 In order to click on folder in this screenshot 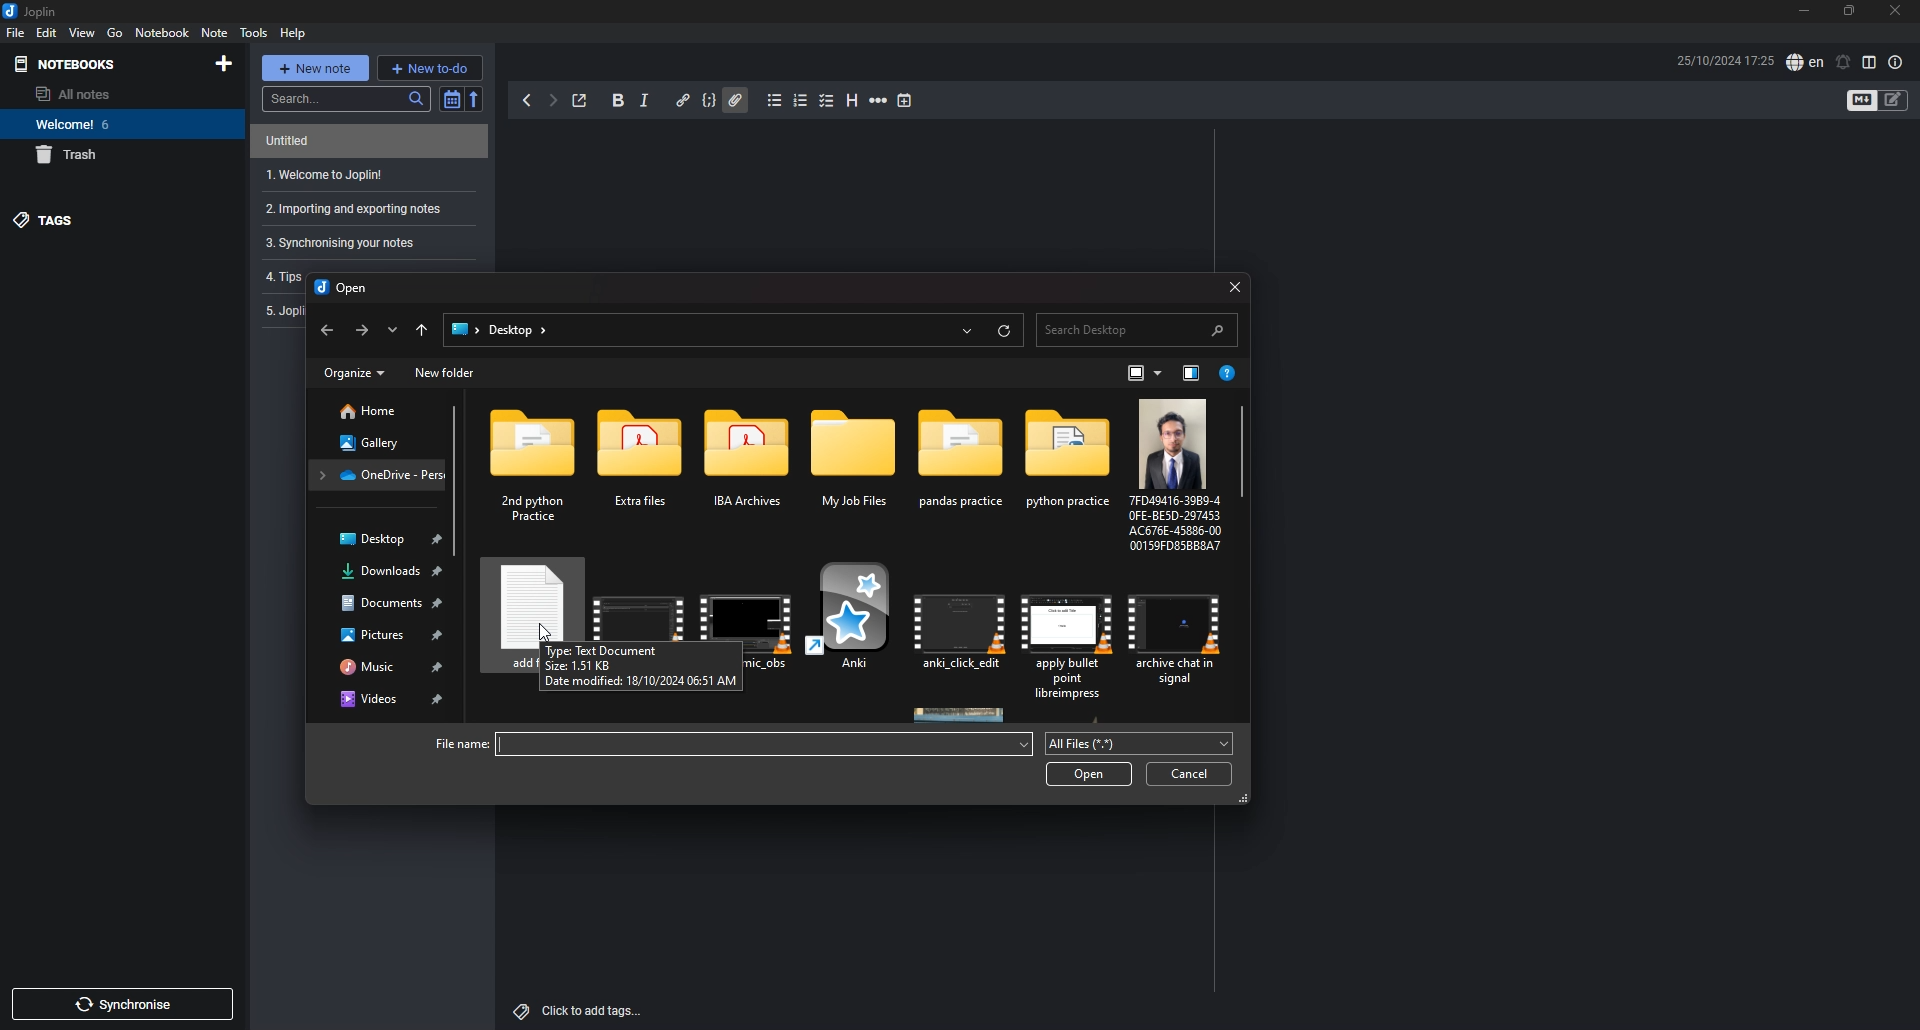, I will do `click(856, 469)`.